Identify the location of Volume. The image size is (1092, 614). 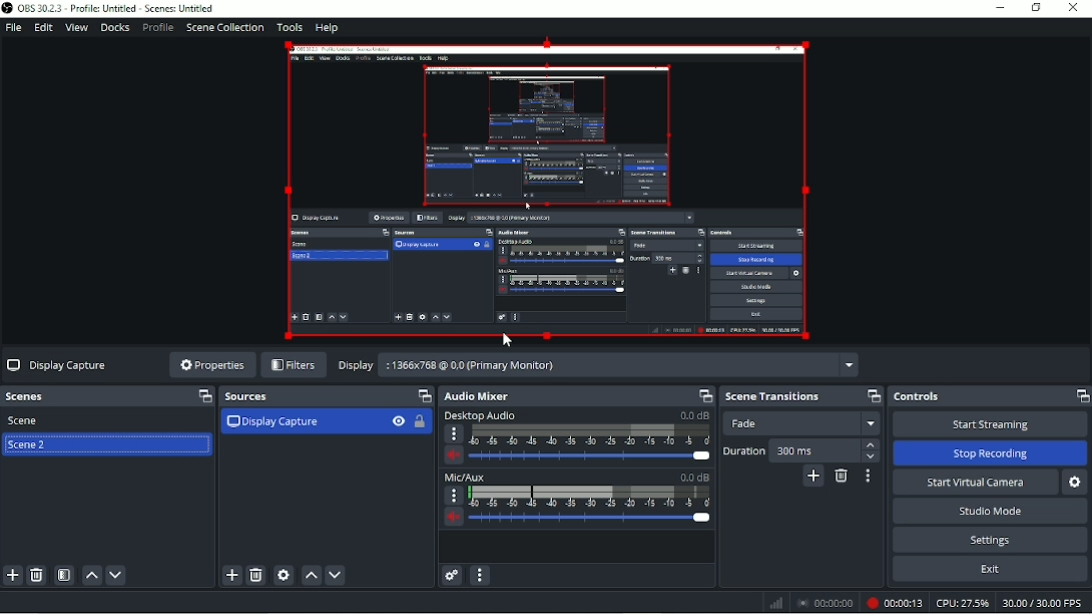
(453, 519).